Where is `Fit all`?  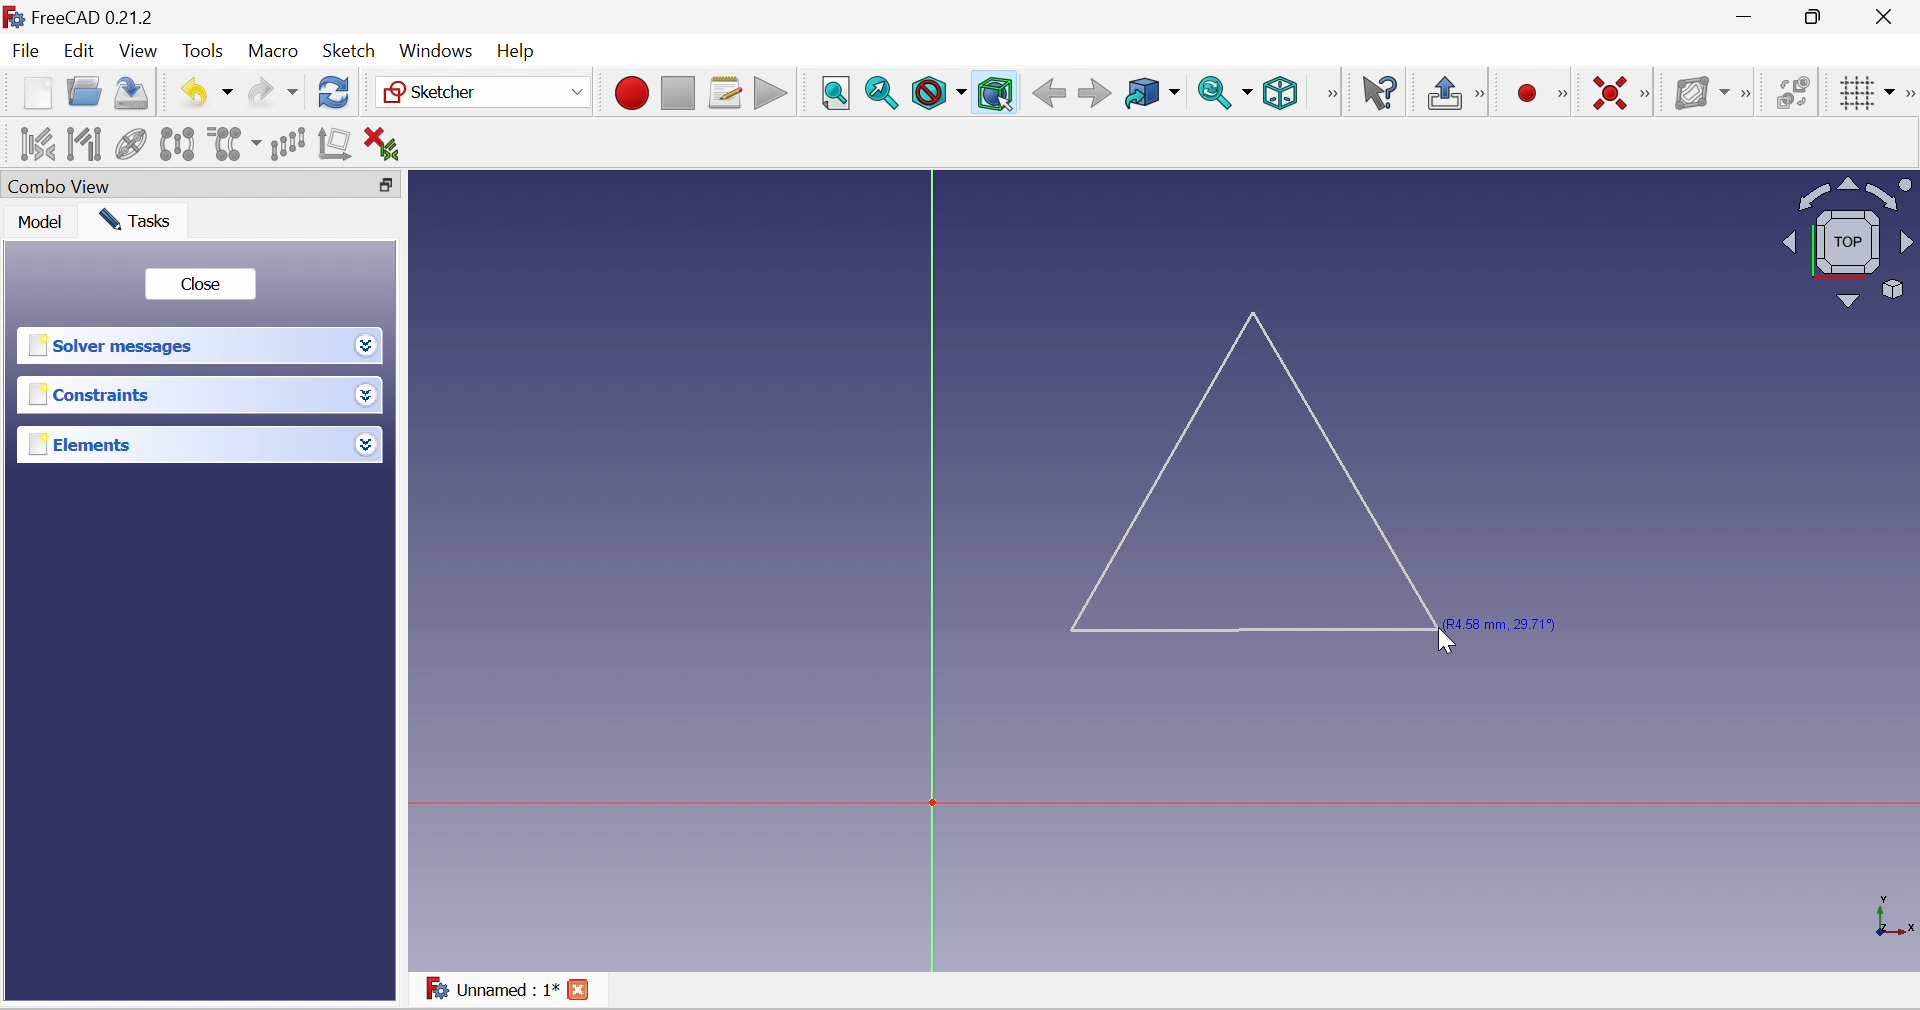 Fit all is located at coordinates (837, 95).